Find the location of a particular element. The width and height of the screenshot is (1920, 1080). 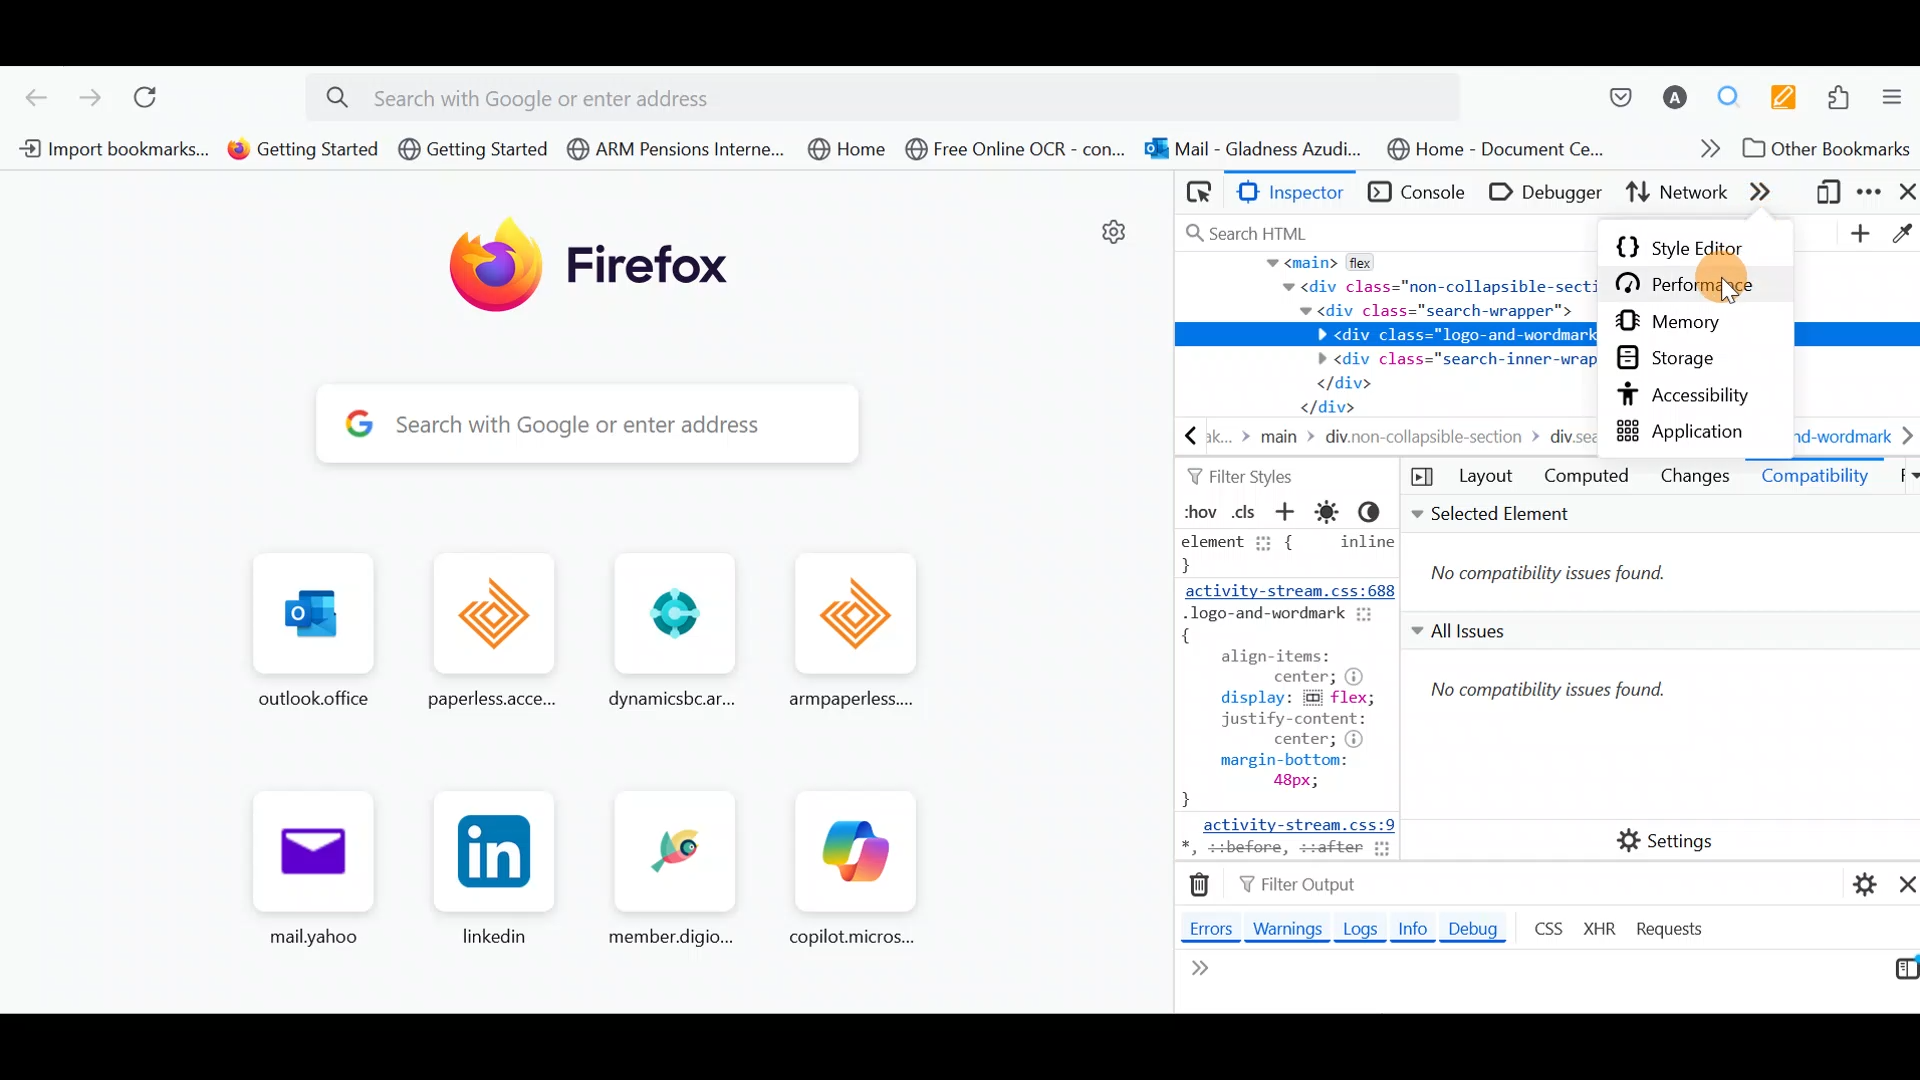

Bookmark 5 is located at coordinates (854, 152).